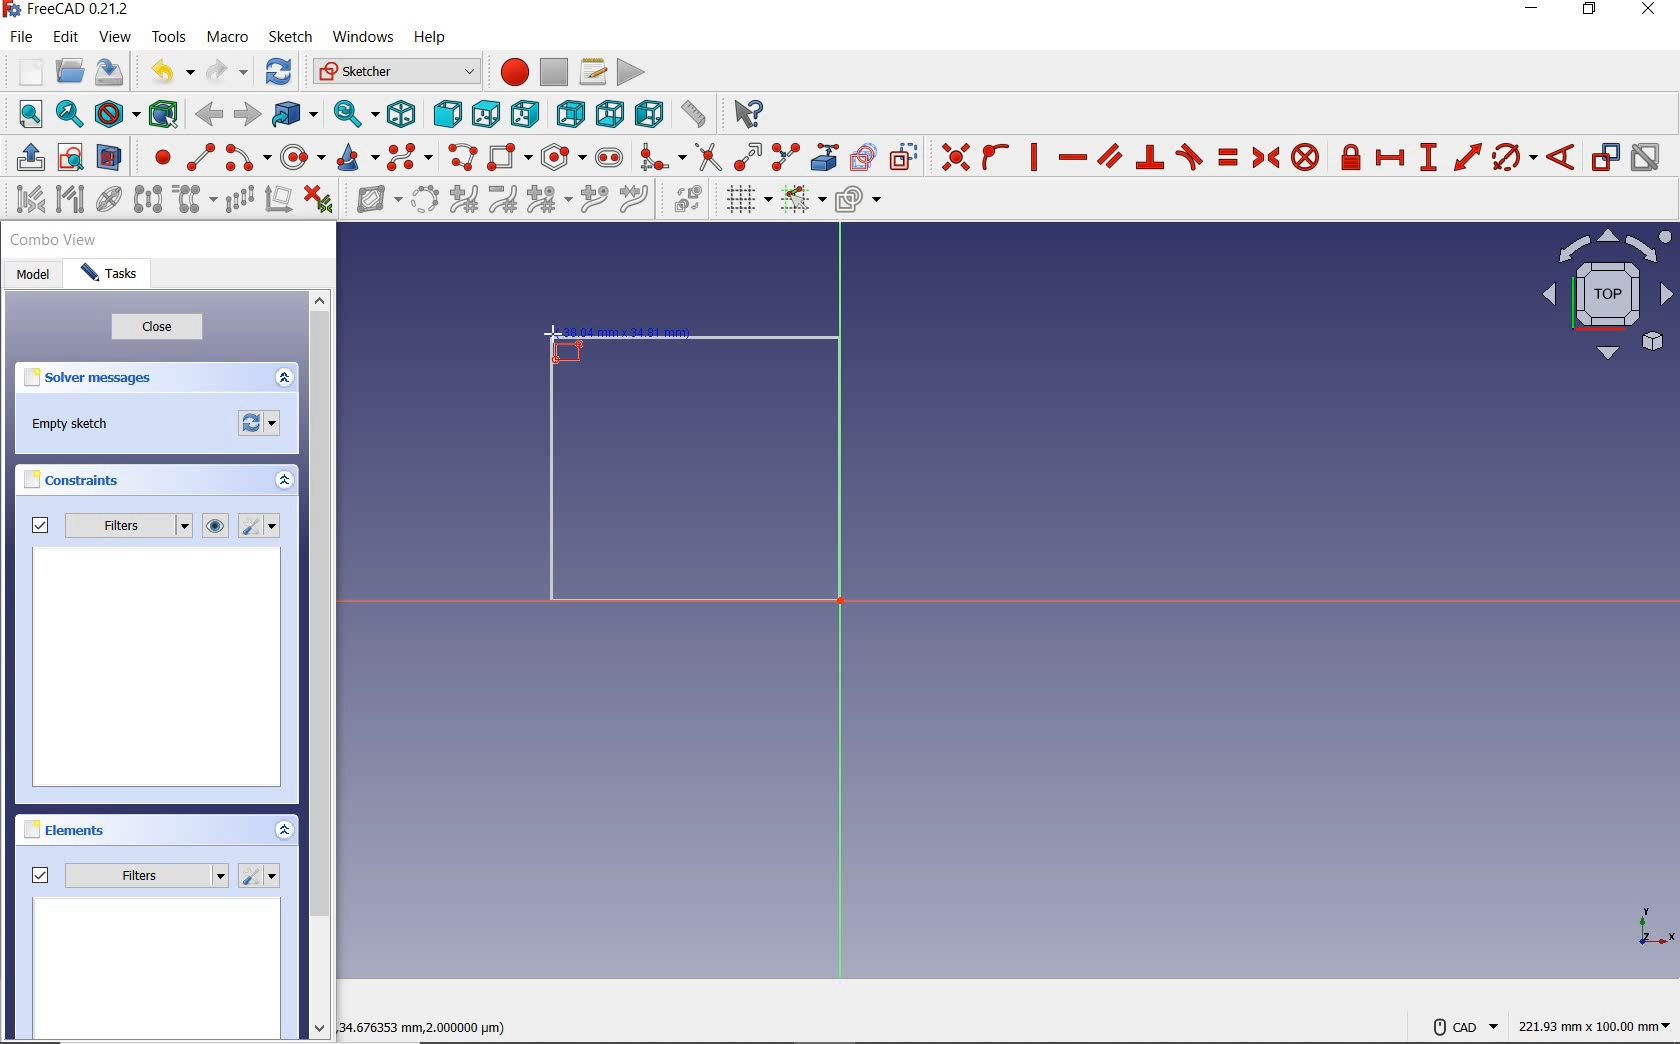 The height and width of the screenshot is (1044, 1680). I want to click on create conic, so click(359, 158).